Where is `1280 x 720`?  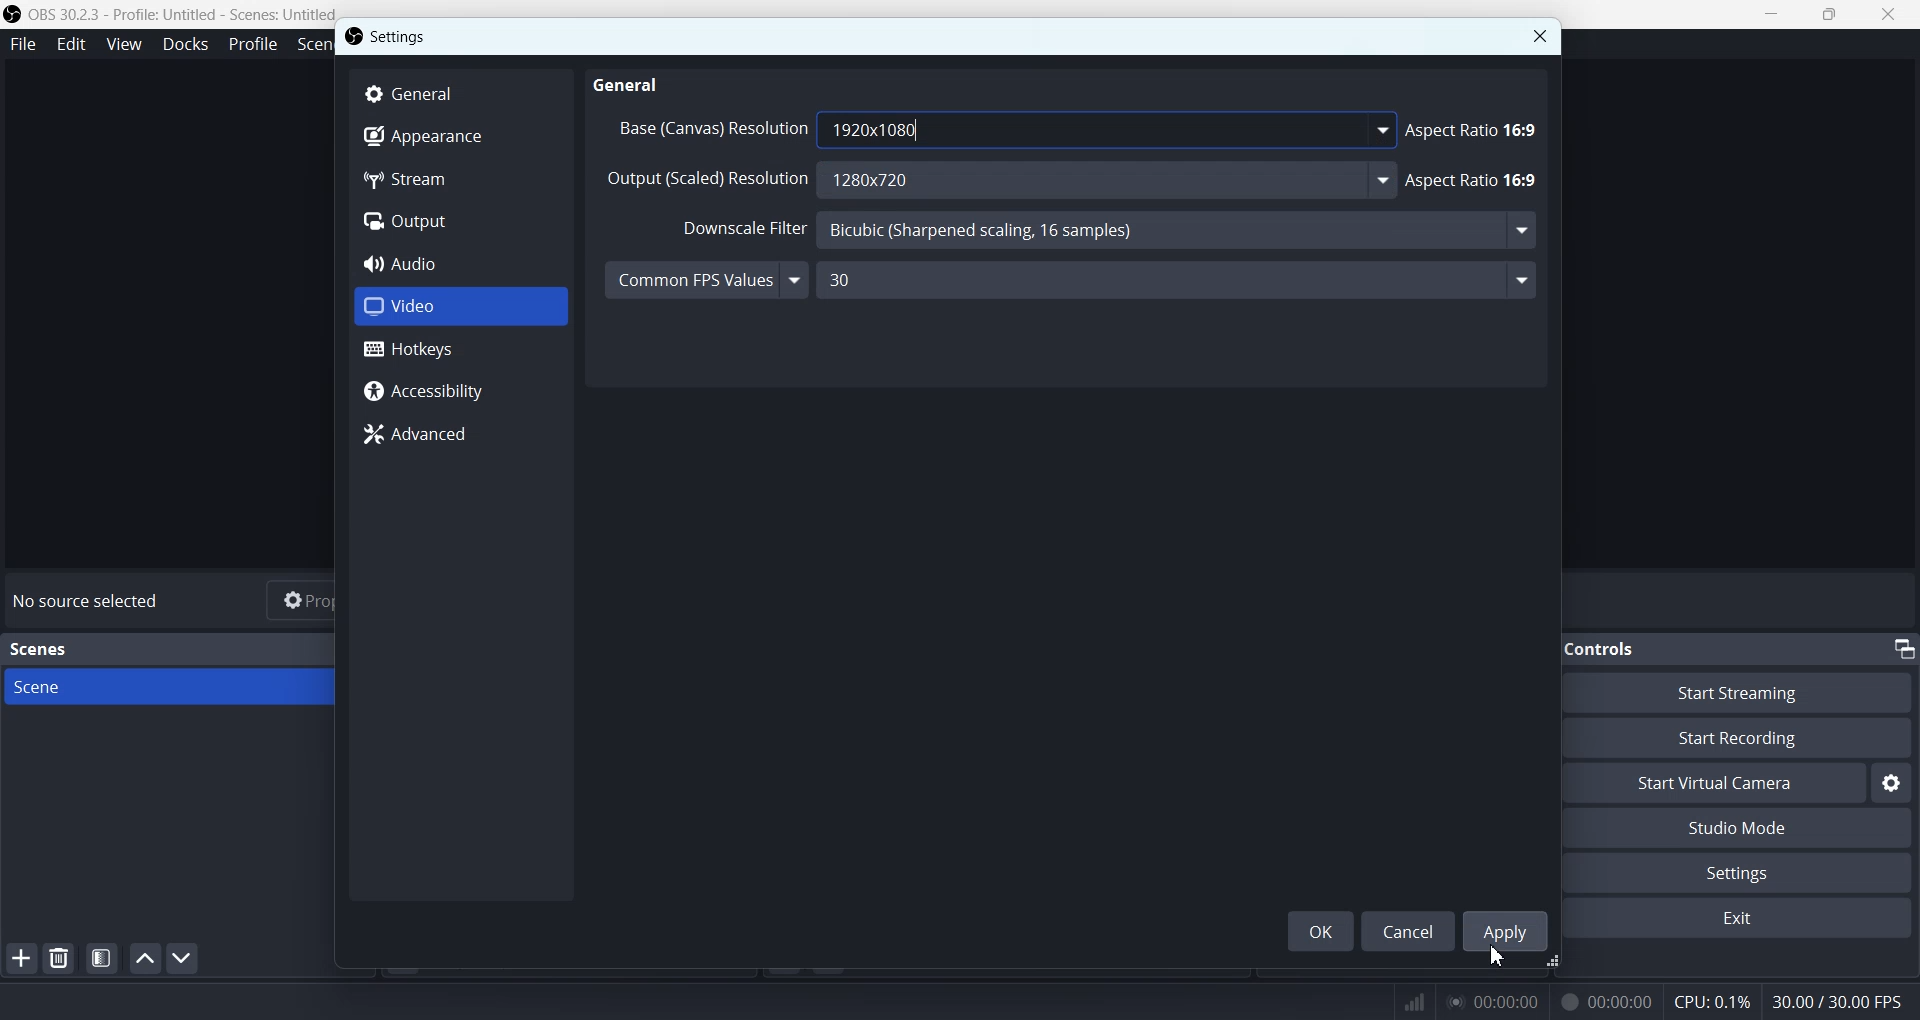
1280 x 720 is located at coordinates (1110, 181).